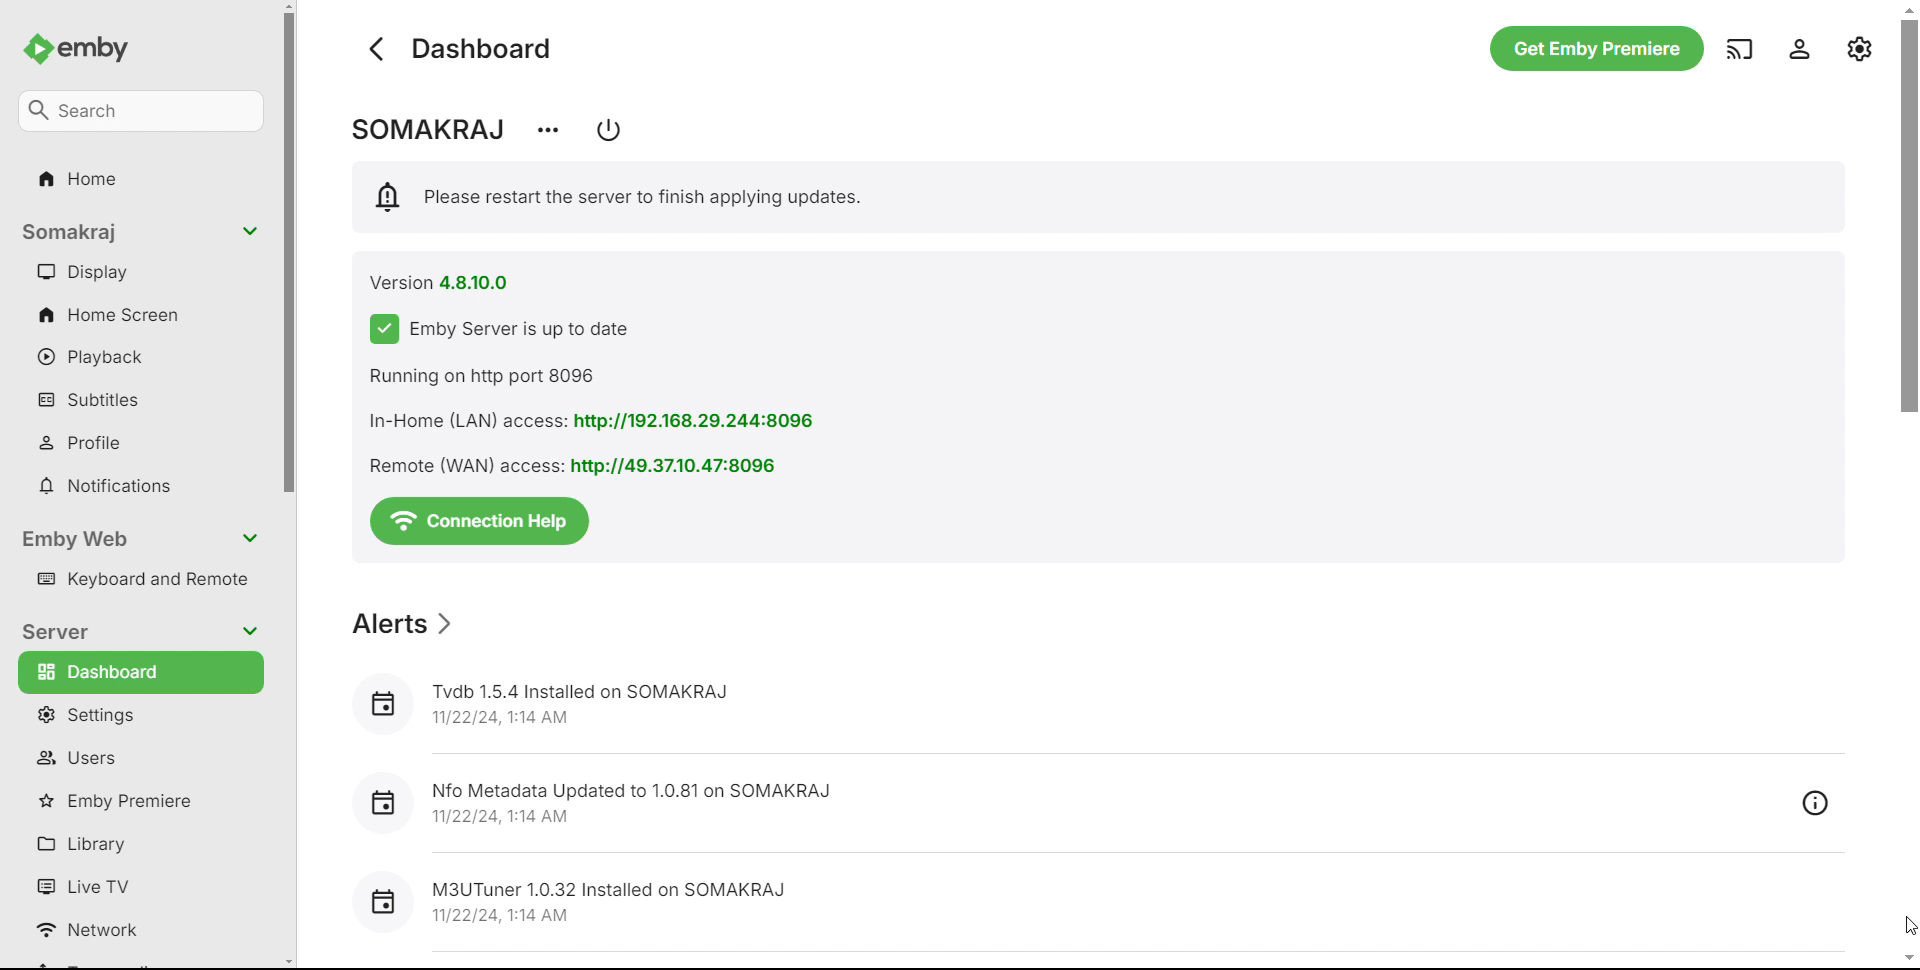 This screenshot has width=1920, height=970. Describe the element at coordinates (140, 881) in the screenshot. I see `live tv` at that location.